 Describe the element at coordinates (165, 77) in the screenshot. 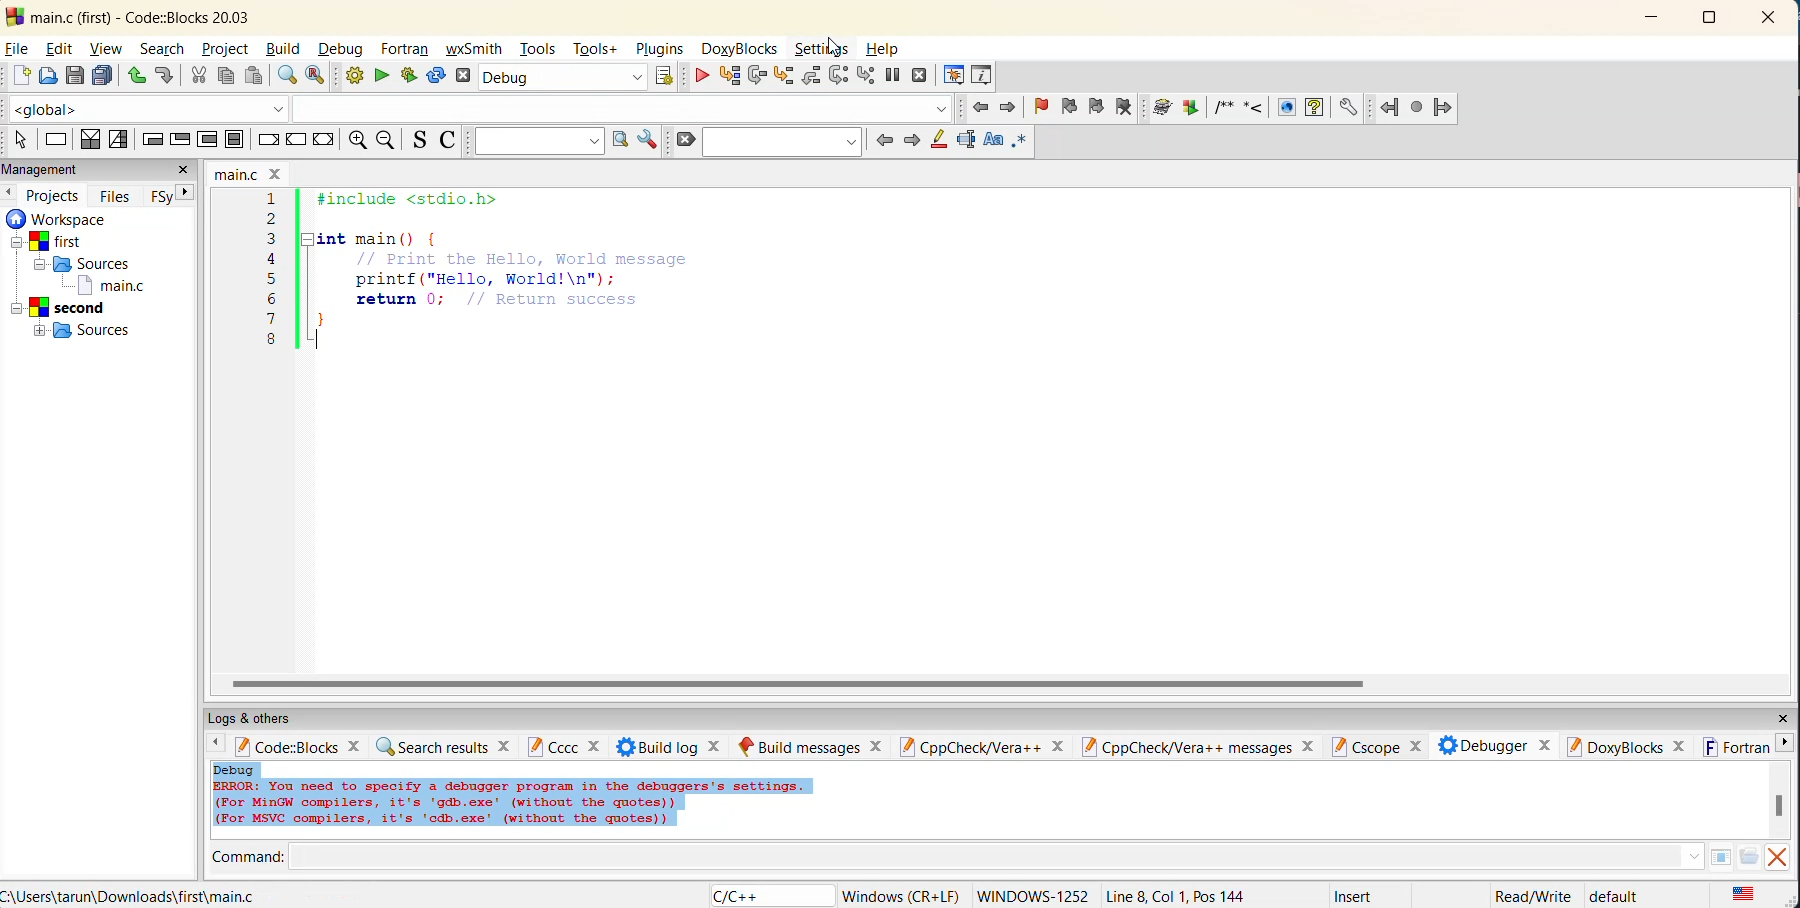

I see `redo` at that location.